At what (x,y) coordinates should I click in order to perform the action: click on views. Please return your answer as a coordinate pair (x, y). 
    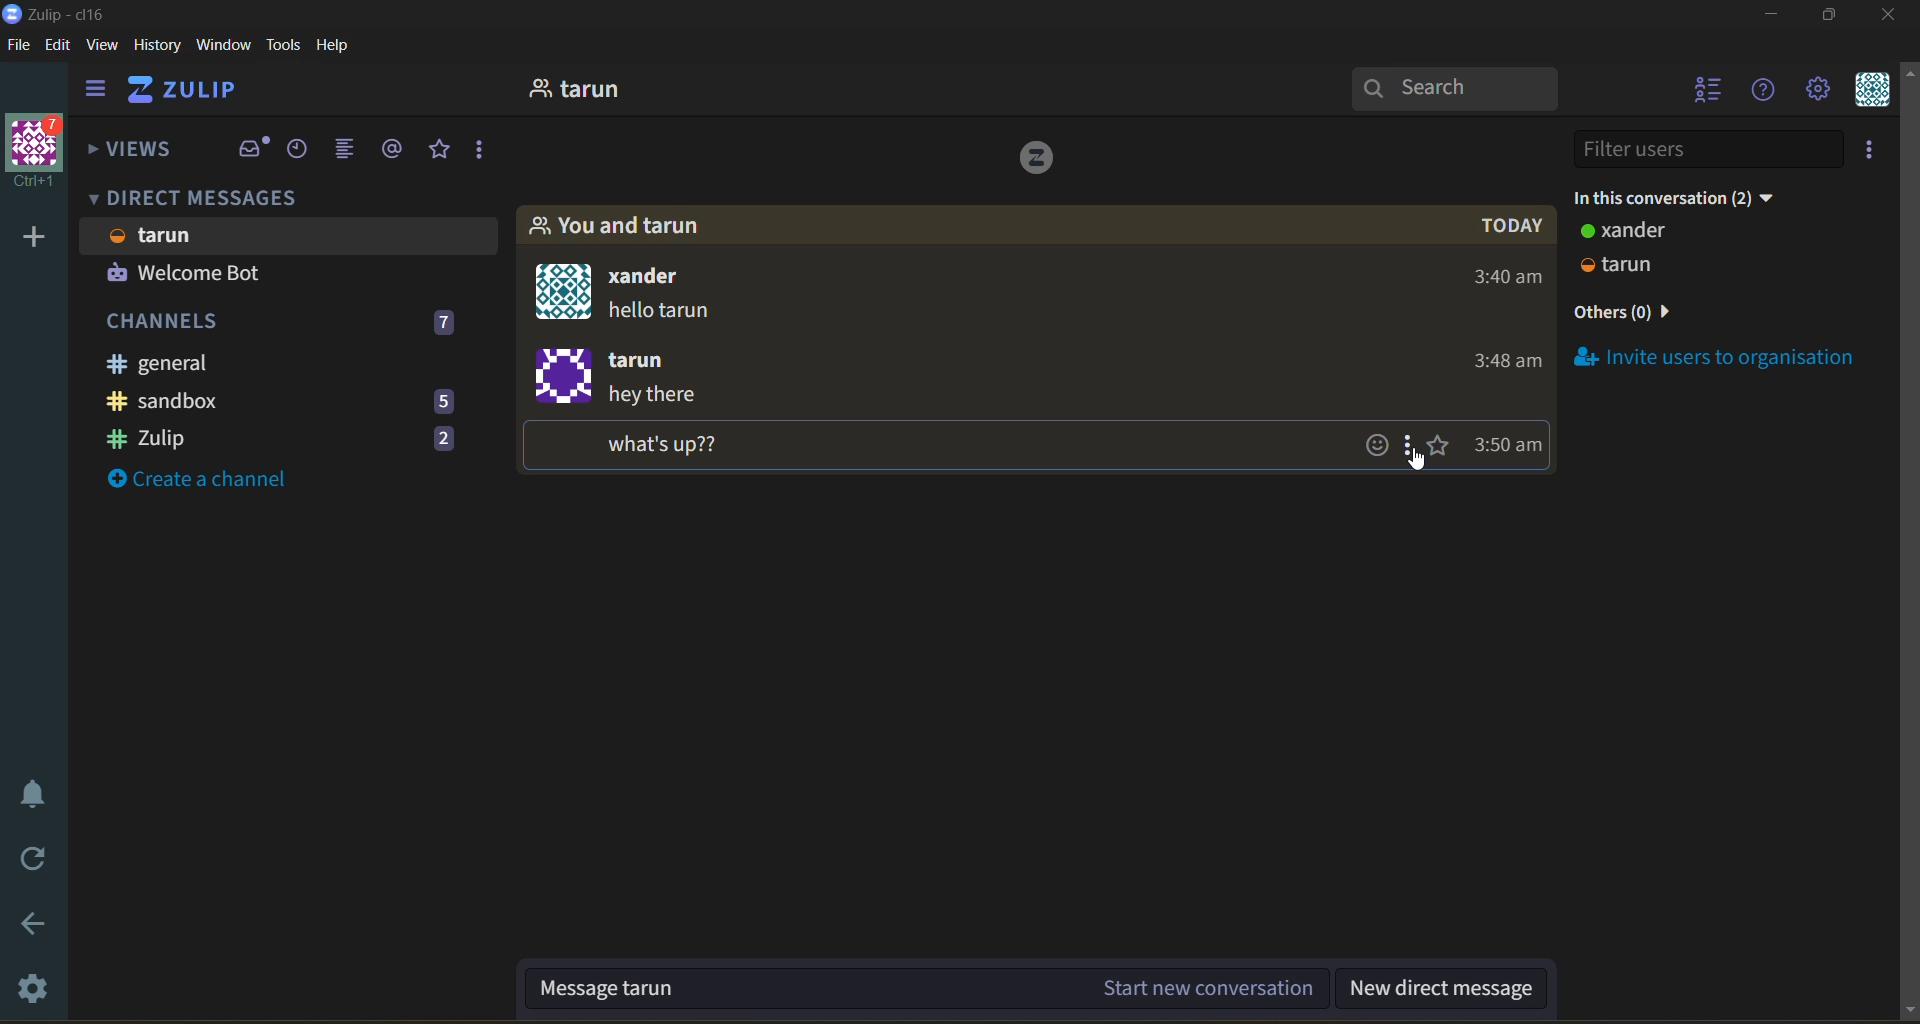
    Looking at the image, I should click on (133, 151).